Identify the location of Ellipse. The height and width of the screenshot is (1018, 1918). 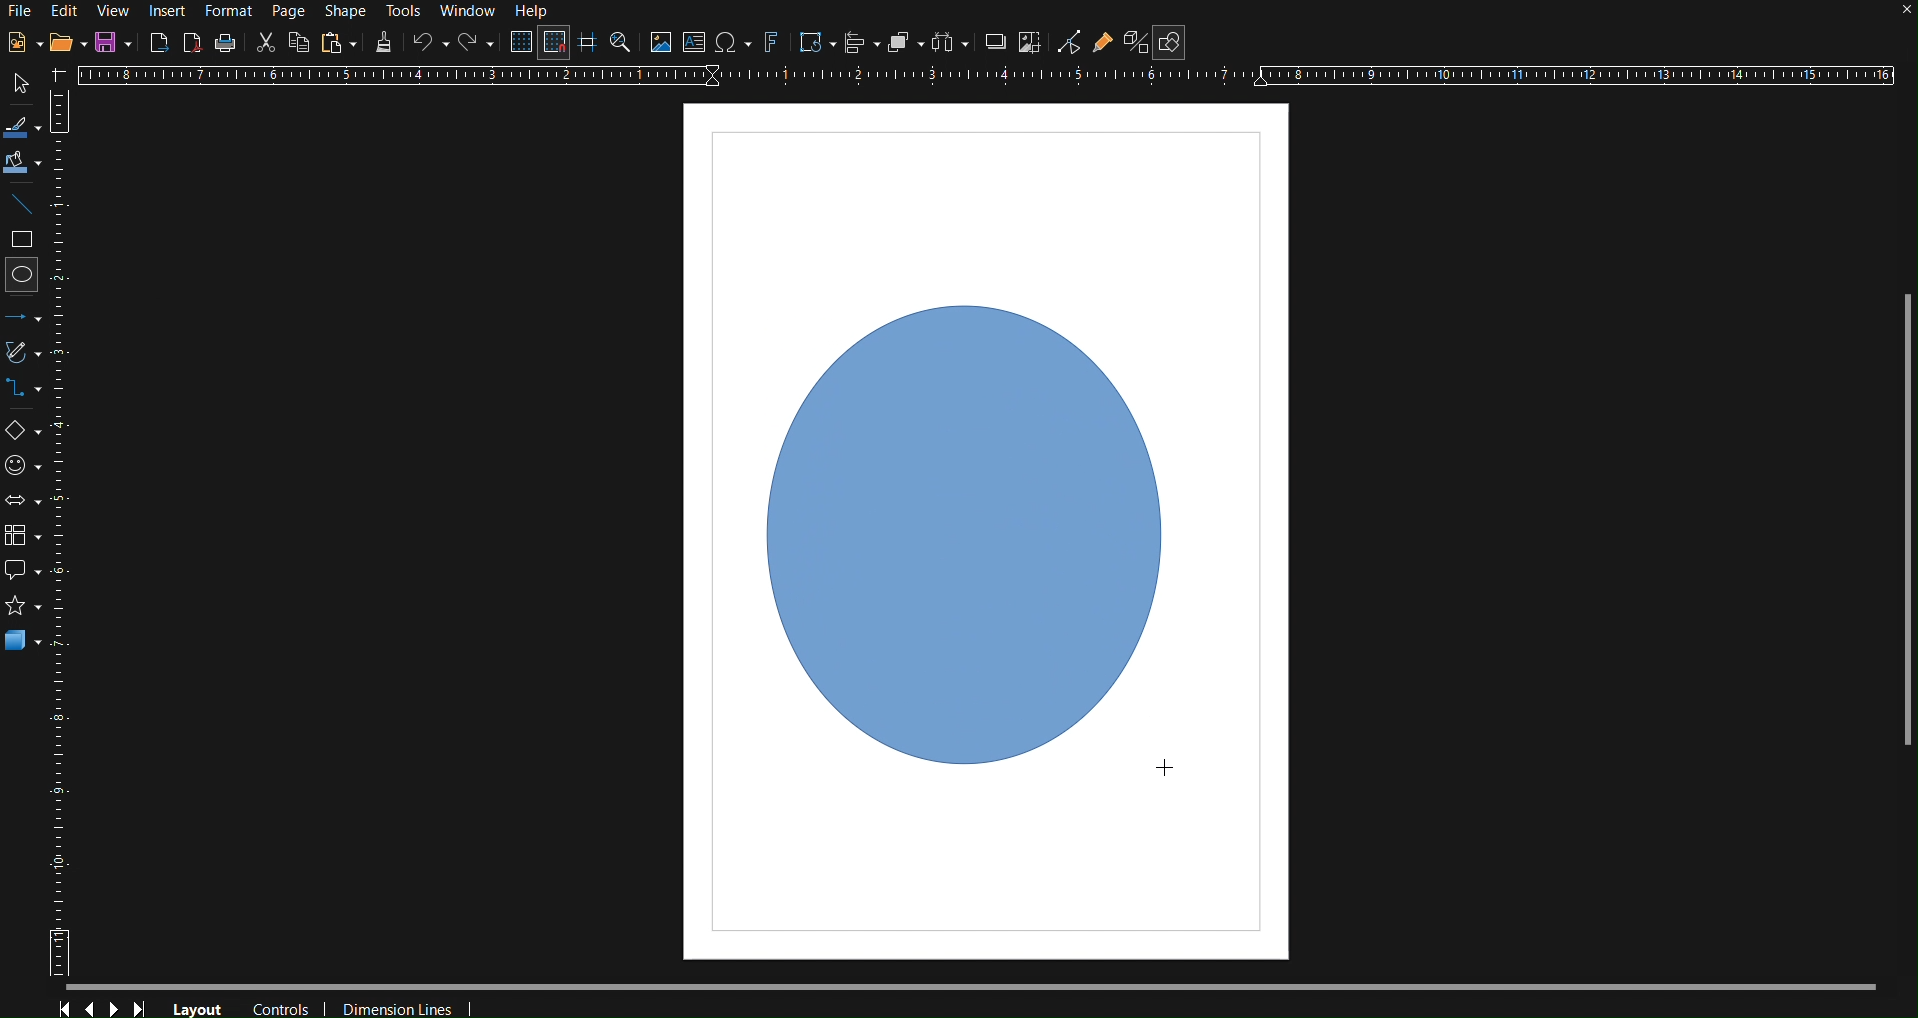
(26, 274).